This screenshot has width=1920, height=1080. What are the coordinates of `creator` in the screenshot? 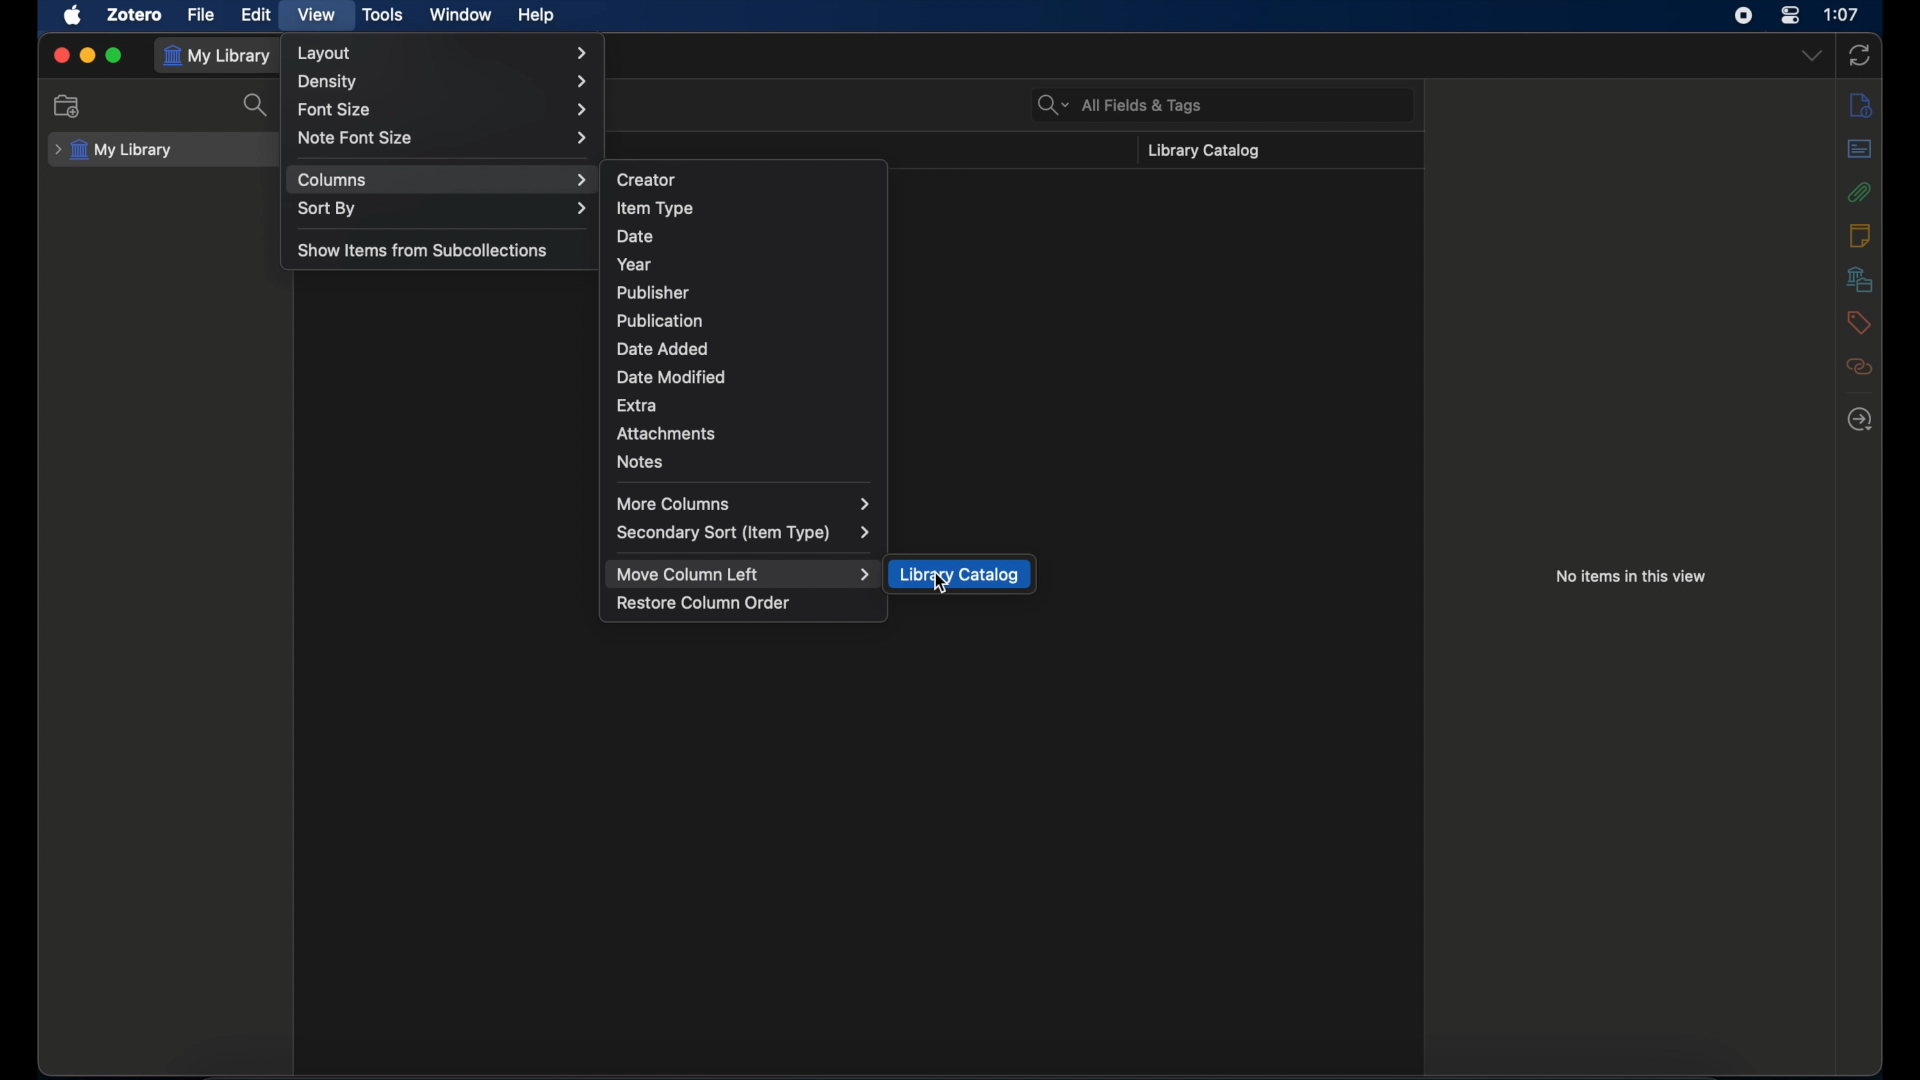 It's located at (646, 178).